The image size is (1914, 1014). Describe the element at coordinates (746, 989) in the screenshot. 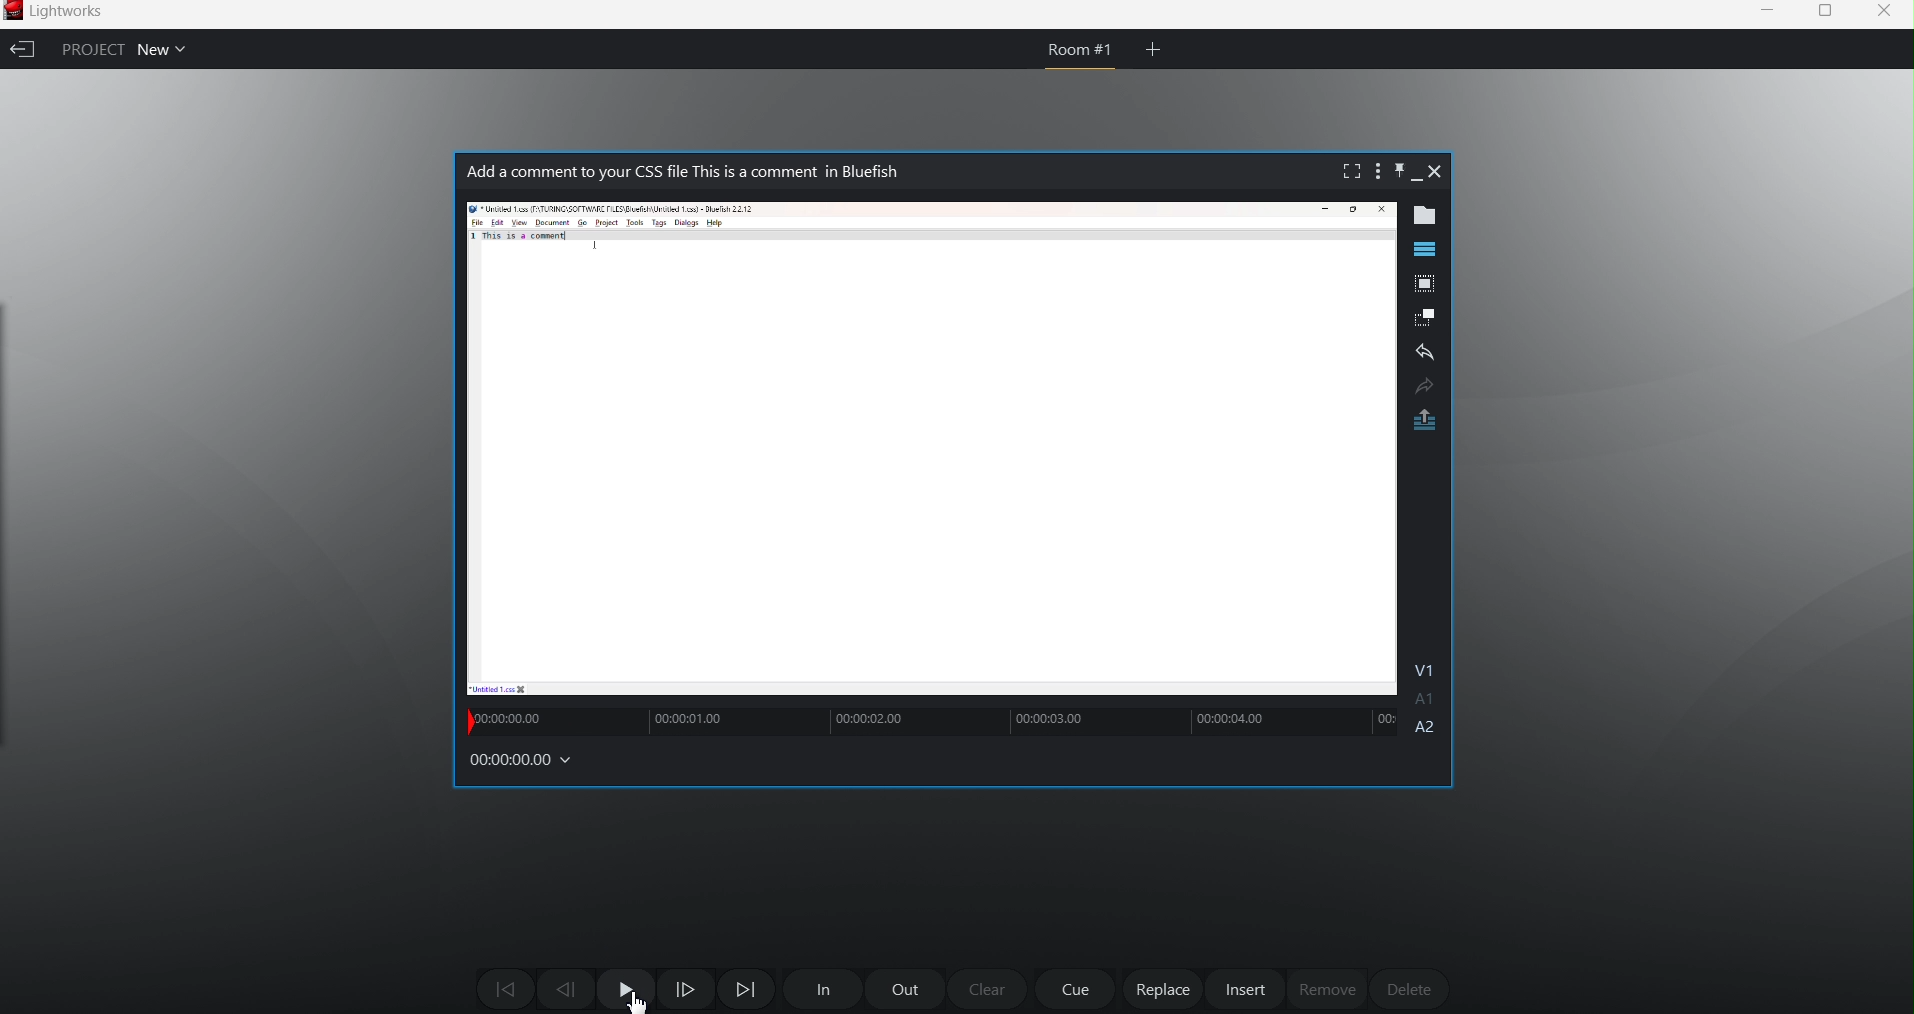

I see `Move Forward` at that location.